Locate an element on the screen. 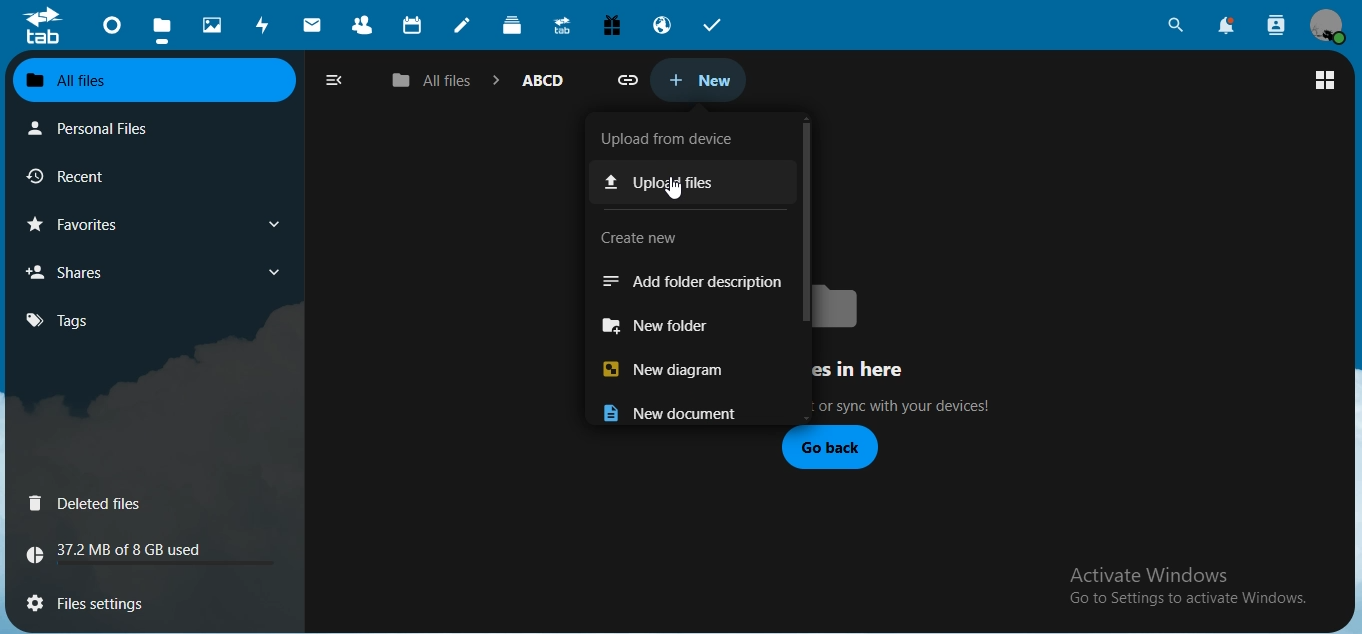 The width and height of the screenshot is (1362, 634). view is located at coordinates (1323, 83).